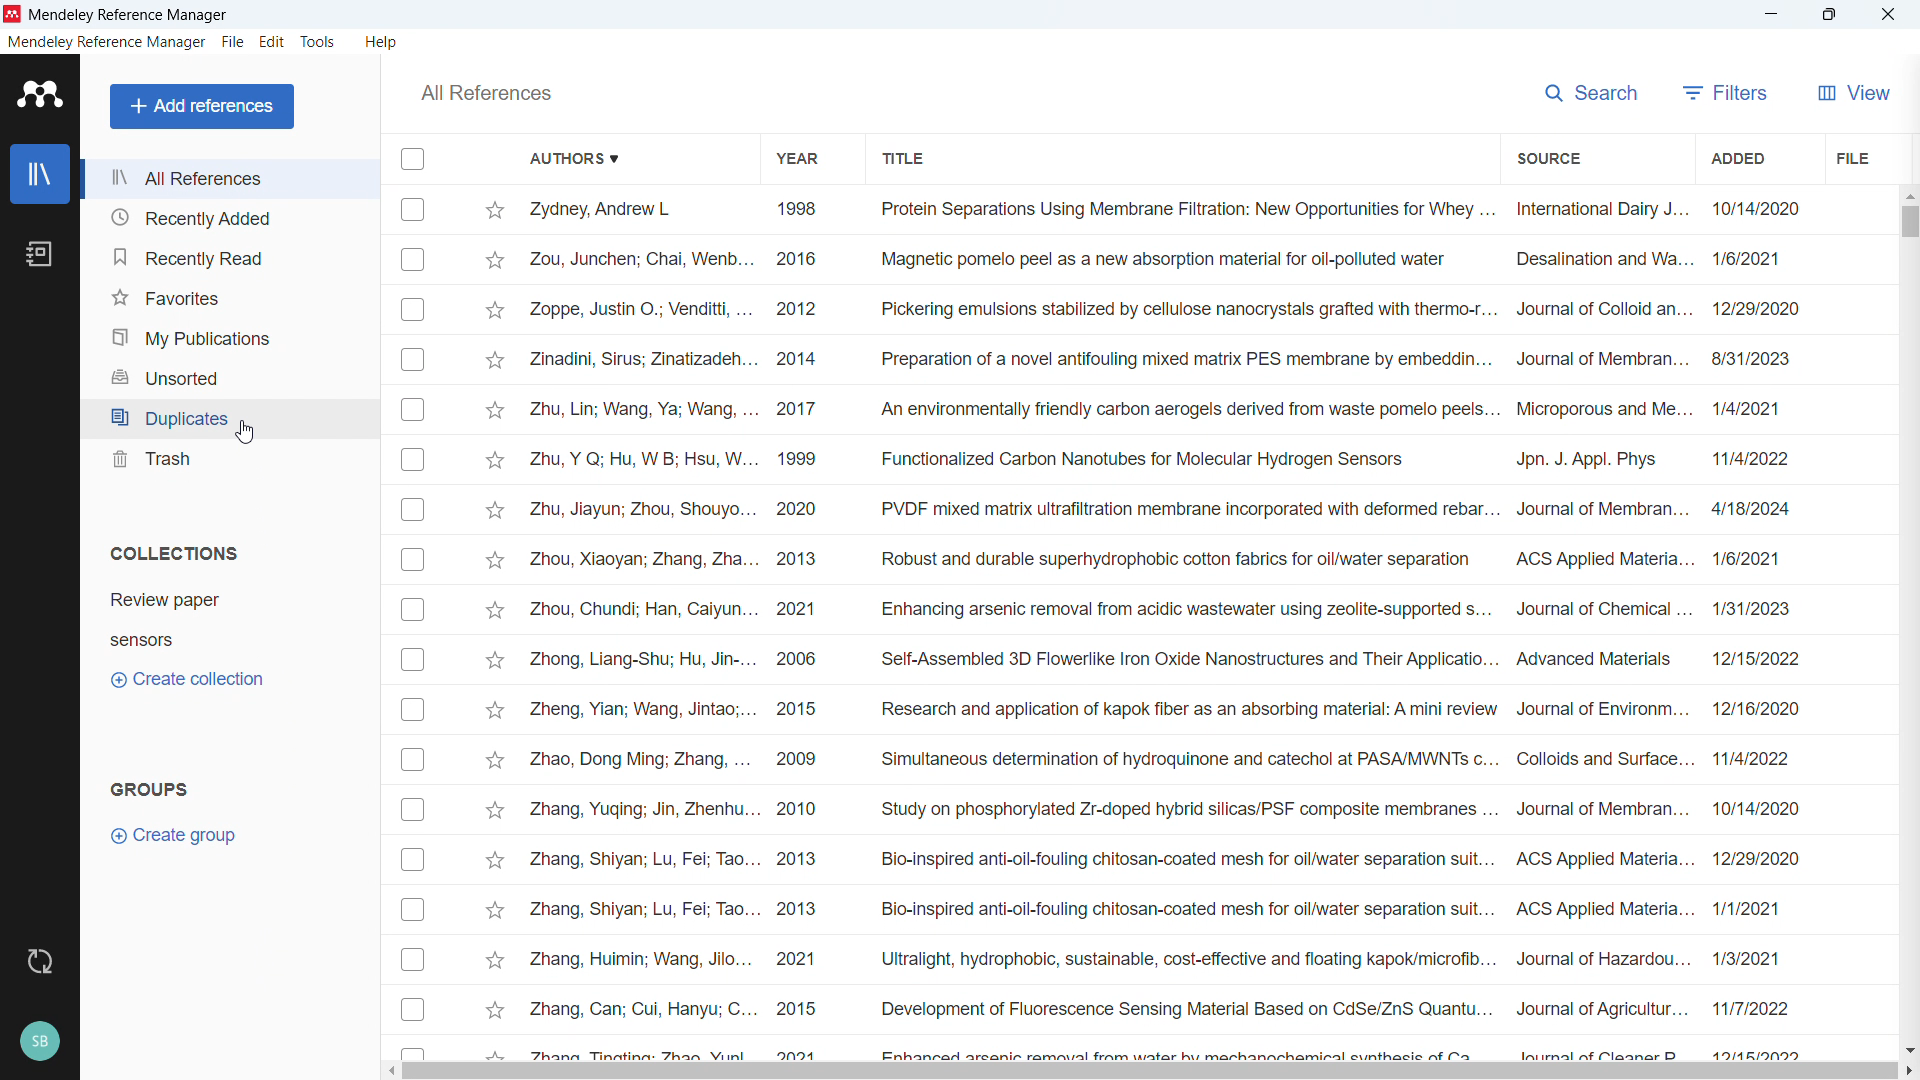  What do you see at coordinates (227, 375) in the screenshot?
I see `Unsorted ` at bounding box center [227, 375].